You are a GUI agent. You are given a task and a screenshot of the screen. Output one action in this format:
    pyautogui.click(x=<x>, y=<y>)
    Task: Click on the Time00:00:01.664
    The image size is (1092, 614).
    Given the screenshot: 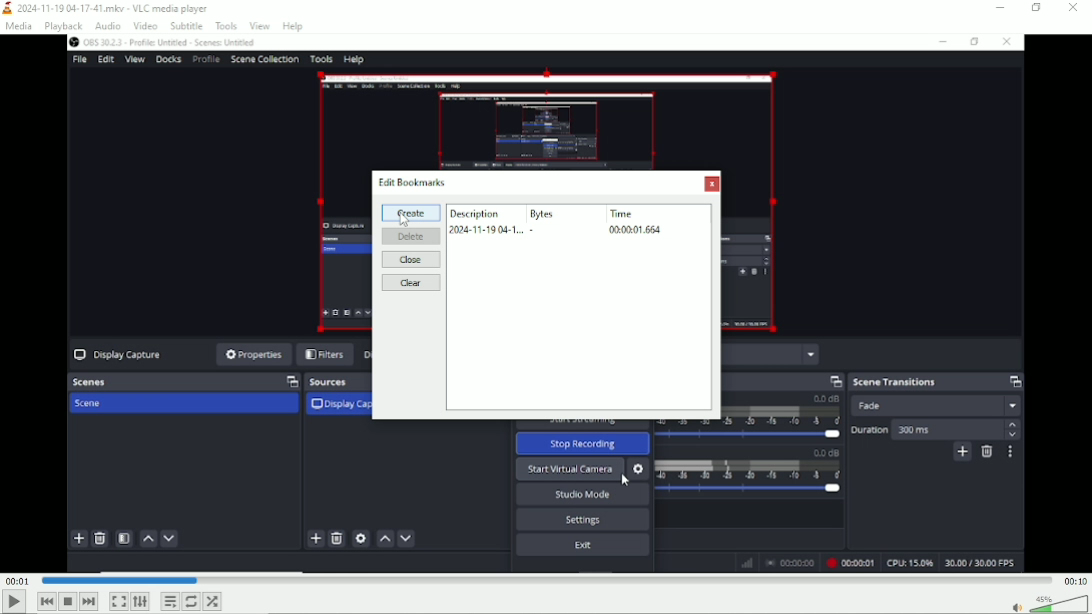 What is the action you would take?
    pyautogui.click(x=635, y=230)
    